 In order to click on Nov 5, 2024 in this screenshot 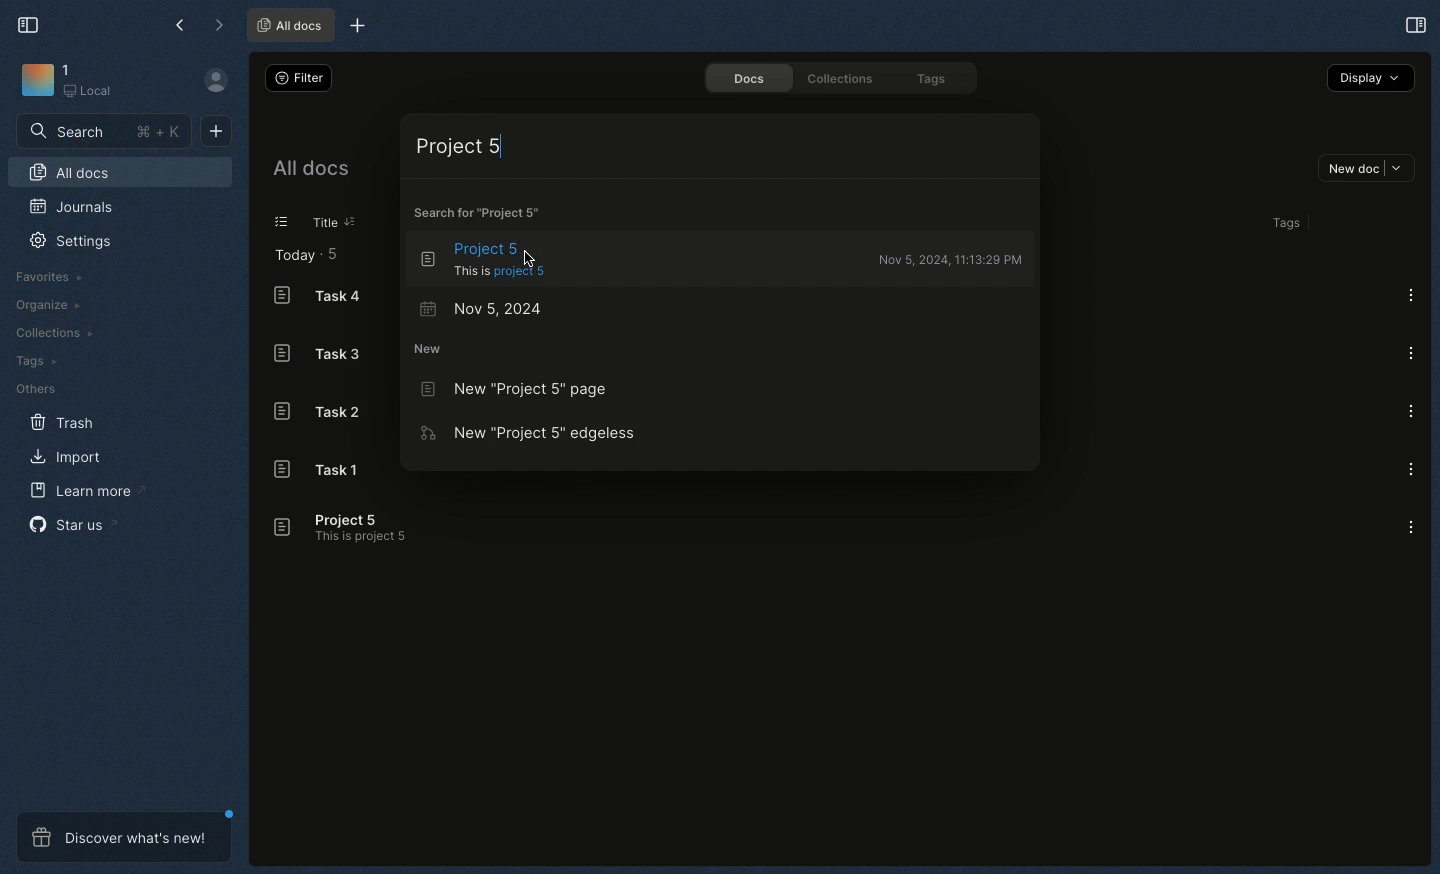, I will do `click(484, 312)`.